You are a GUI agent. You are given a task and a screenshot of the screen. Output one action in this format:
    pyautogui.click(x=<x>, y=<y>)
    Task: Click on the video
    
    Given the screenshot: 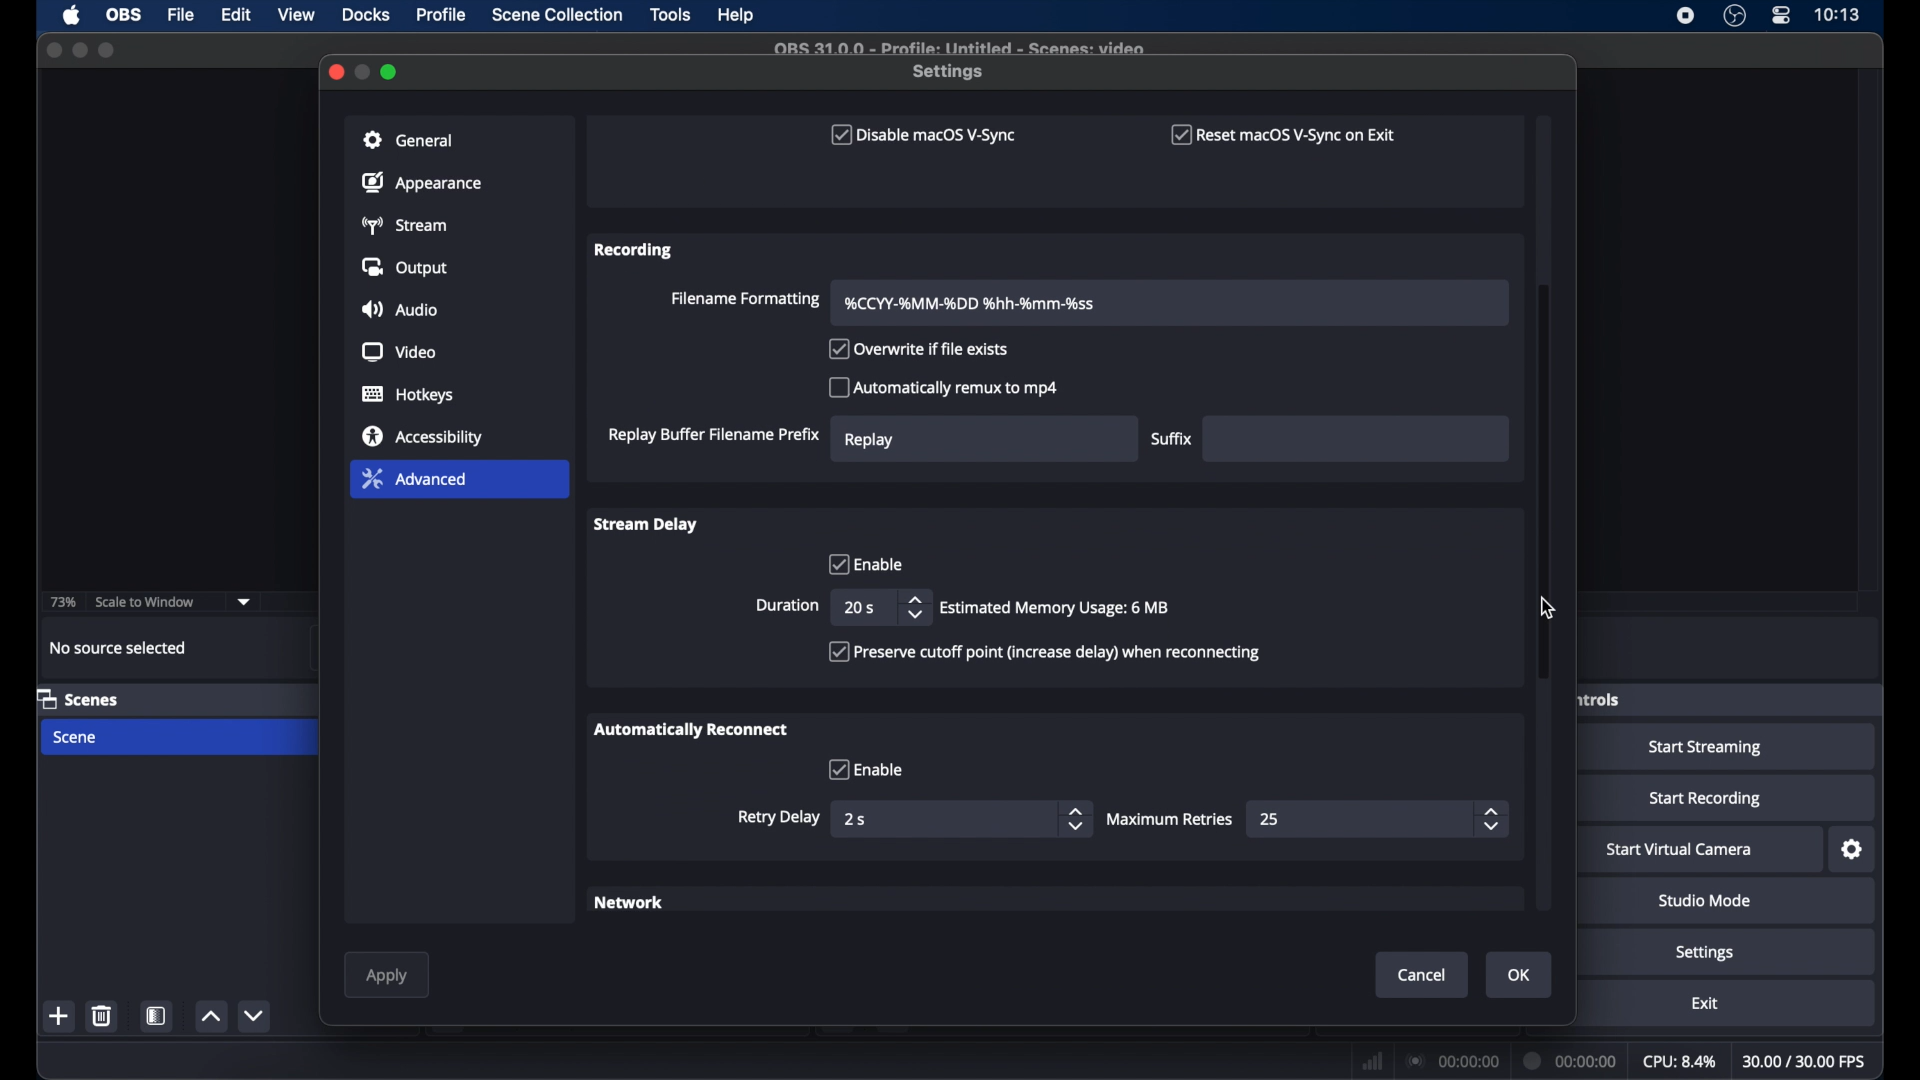 What is the action you would take?
    pyautogui.click(x=400, y=353)
    